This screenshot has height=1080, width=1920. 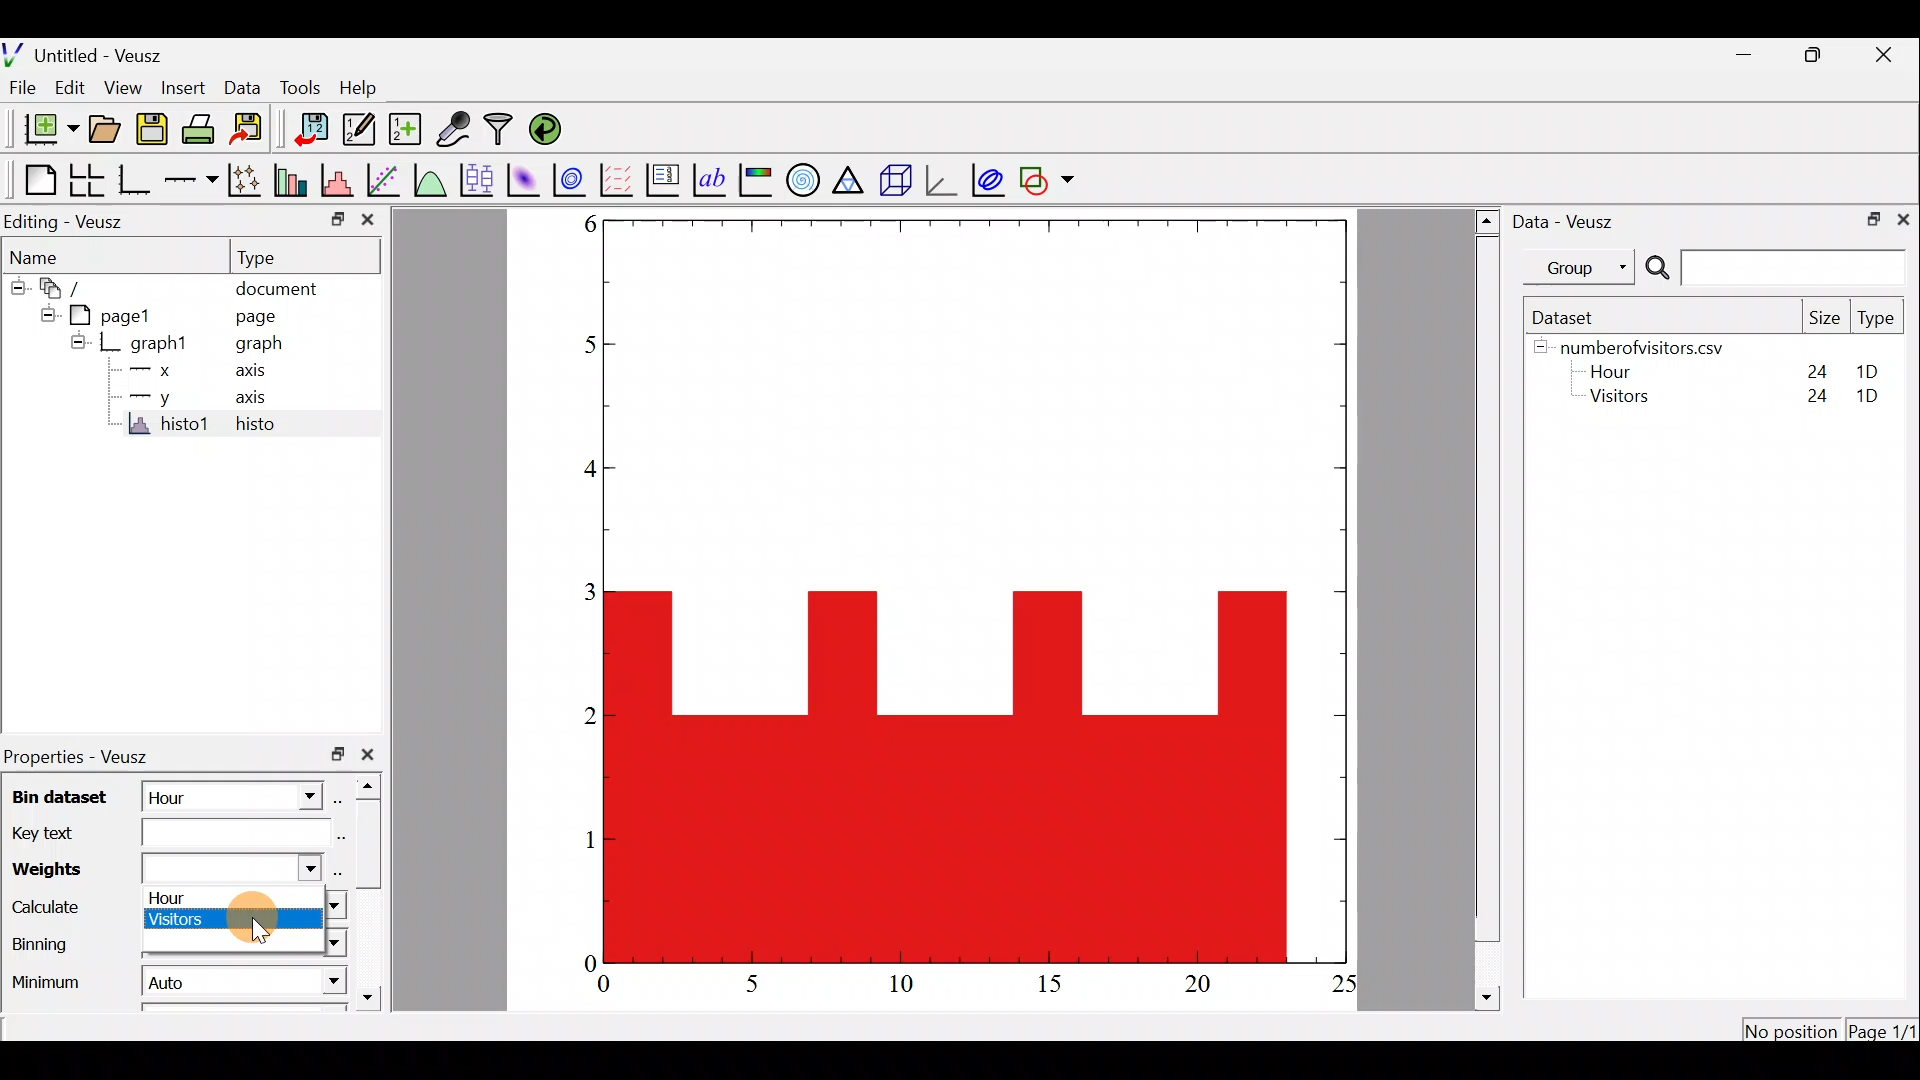 What do you see at coordinates (72, 88) in the screenshot?
I see `Edit` at bounding box center [72, 88].